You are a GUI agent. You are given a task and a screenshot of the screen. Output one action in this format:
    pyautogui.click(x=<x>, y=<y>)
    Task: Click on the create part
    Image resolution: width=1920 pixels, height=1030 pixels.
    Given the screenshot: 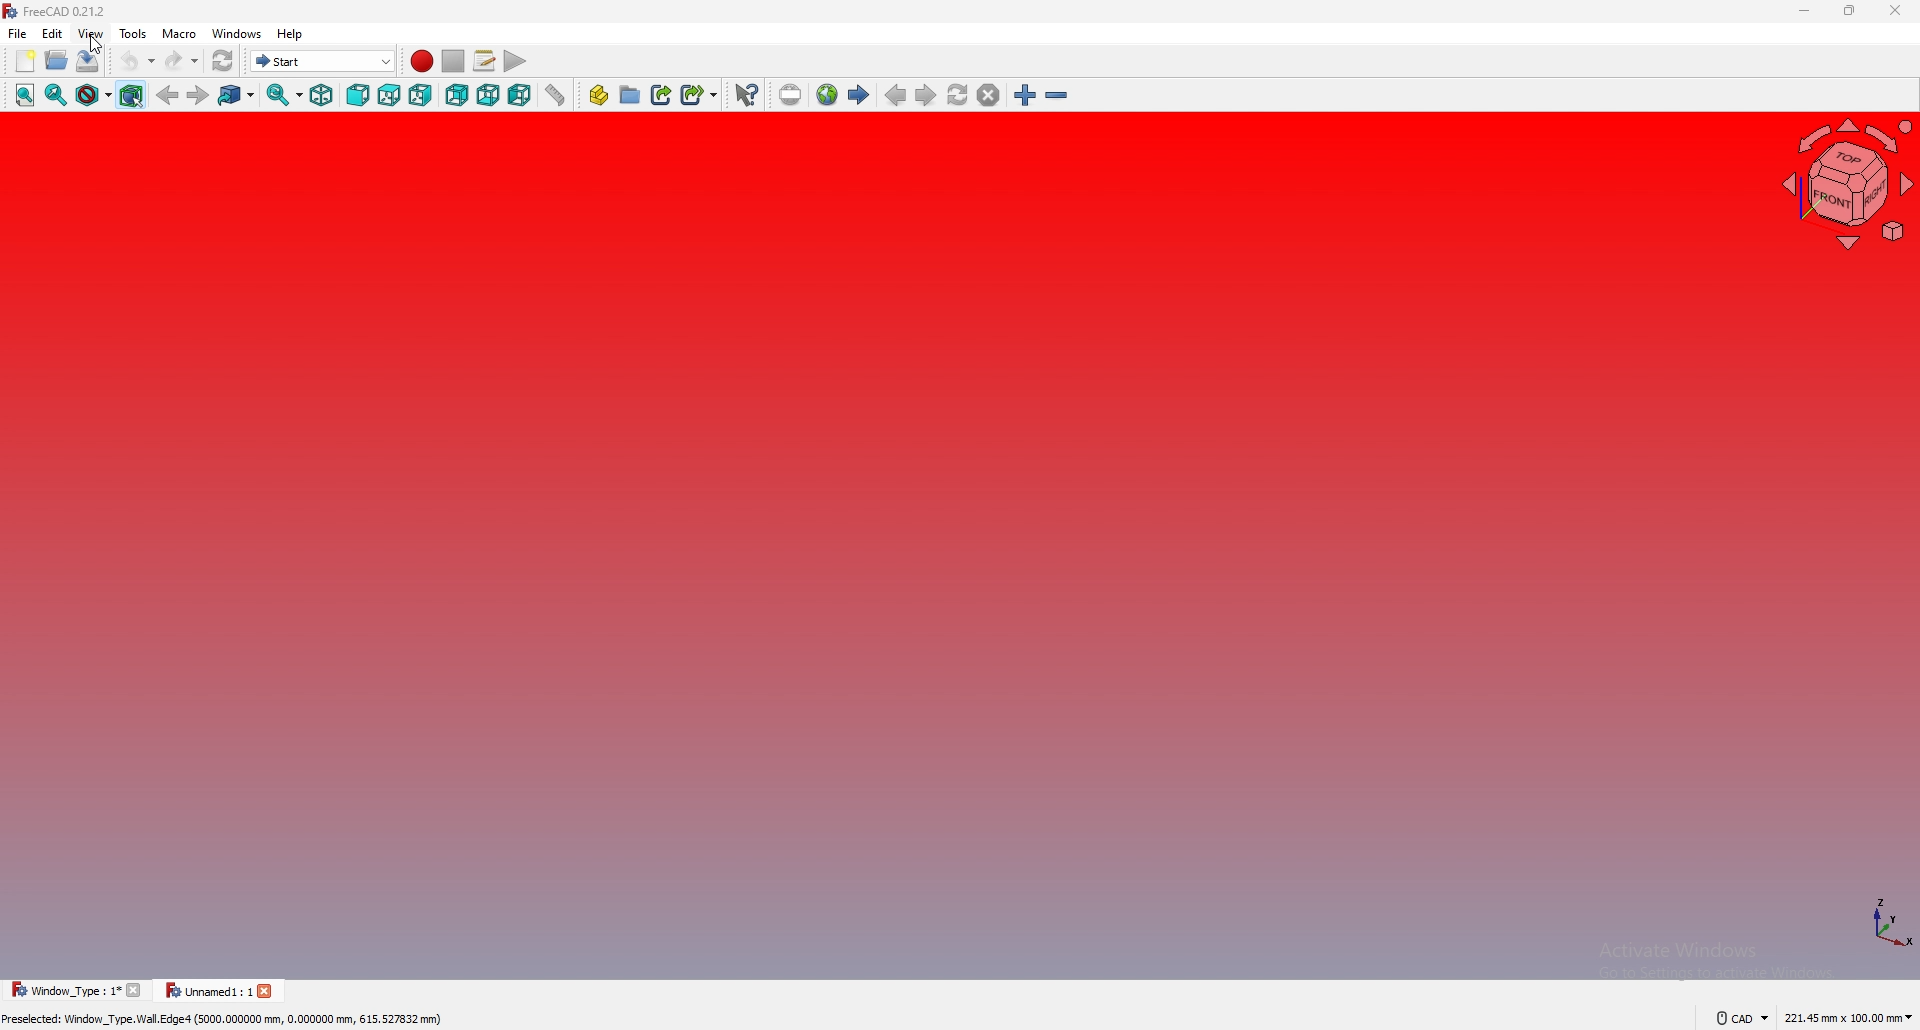 What is the action you would take?
    pyautogui.click(x=599, y=95)
    